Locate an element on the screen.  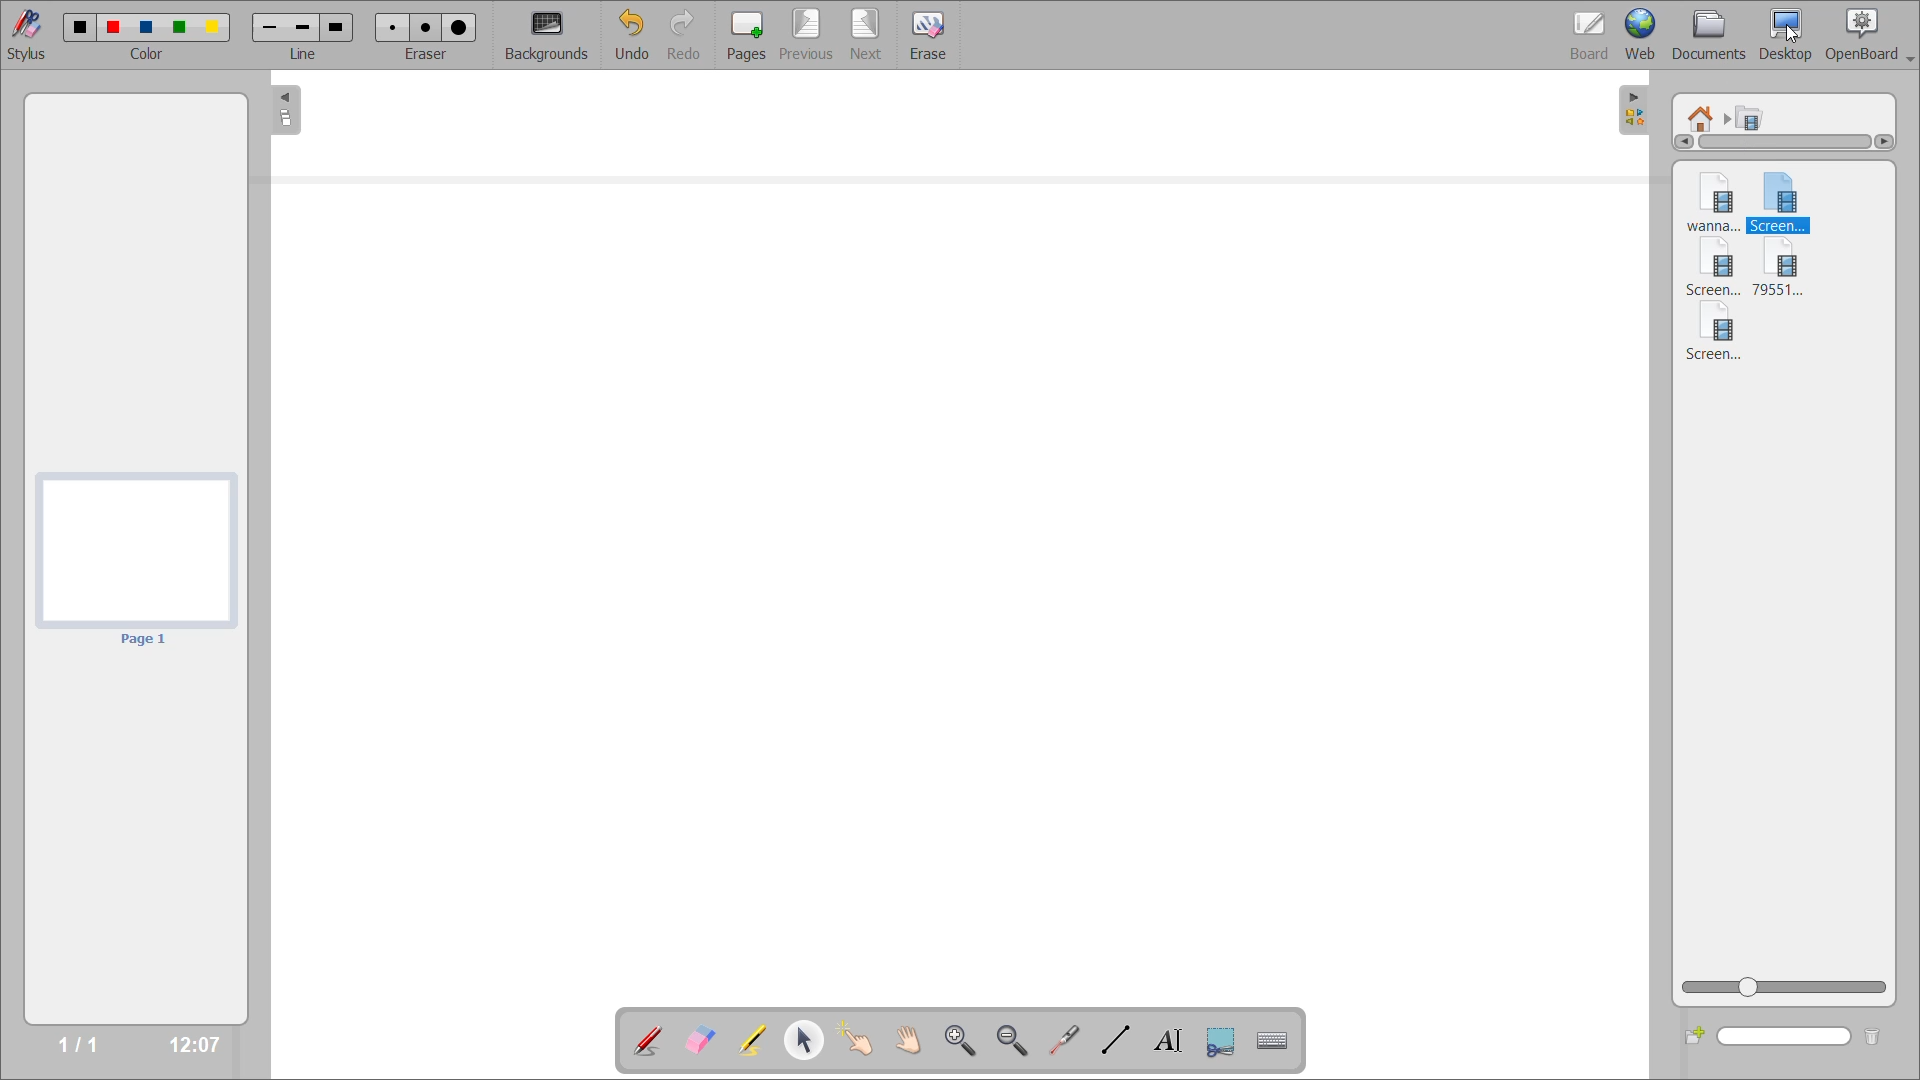
documents is located at coordinates (1711, 34).